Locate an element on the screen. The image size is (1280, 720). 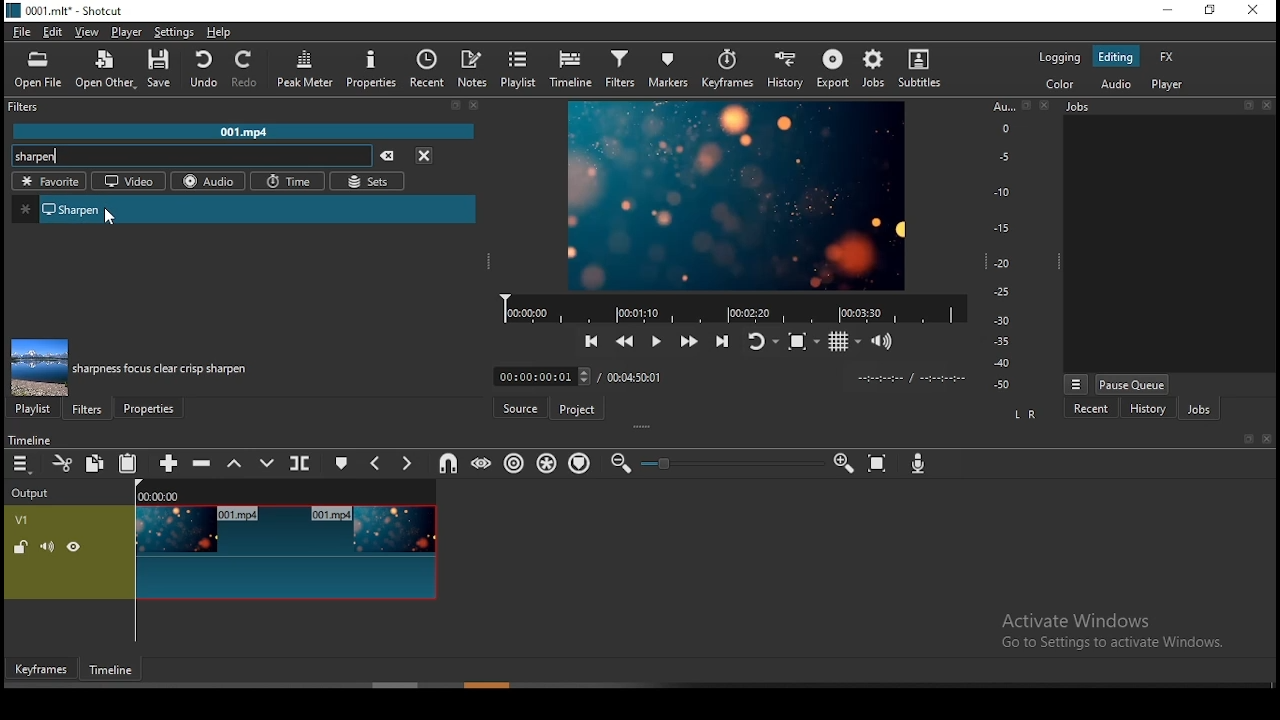
volume control is located at coordinates (882, 341).